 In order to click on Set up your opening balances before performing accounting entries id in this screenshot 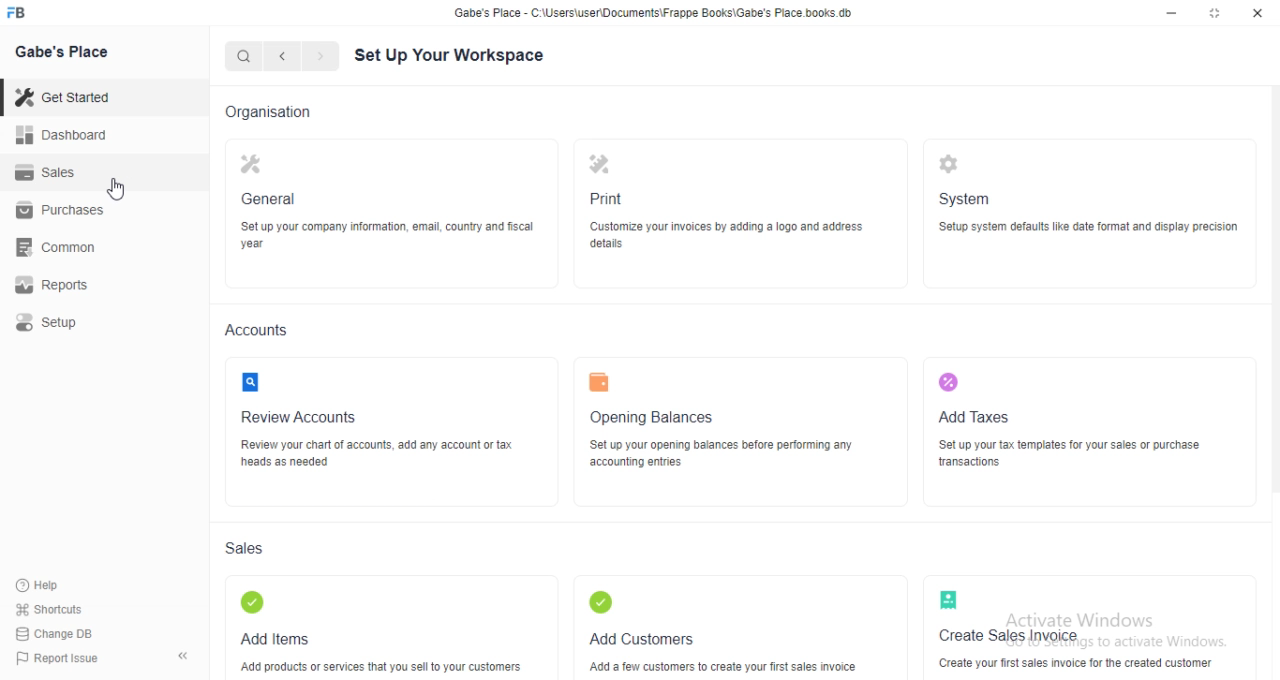, I will do `click(723, 452)`.